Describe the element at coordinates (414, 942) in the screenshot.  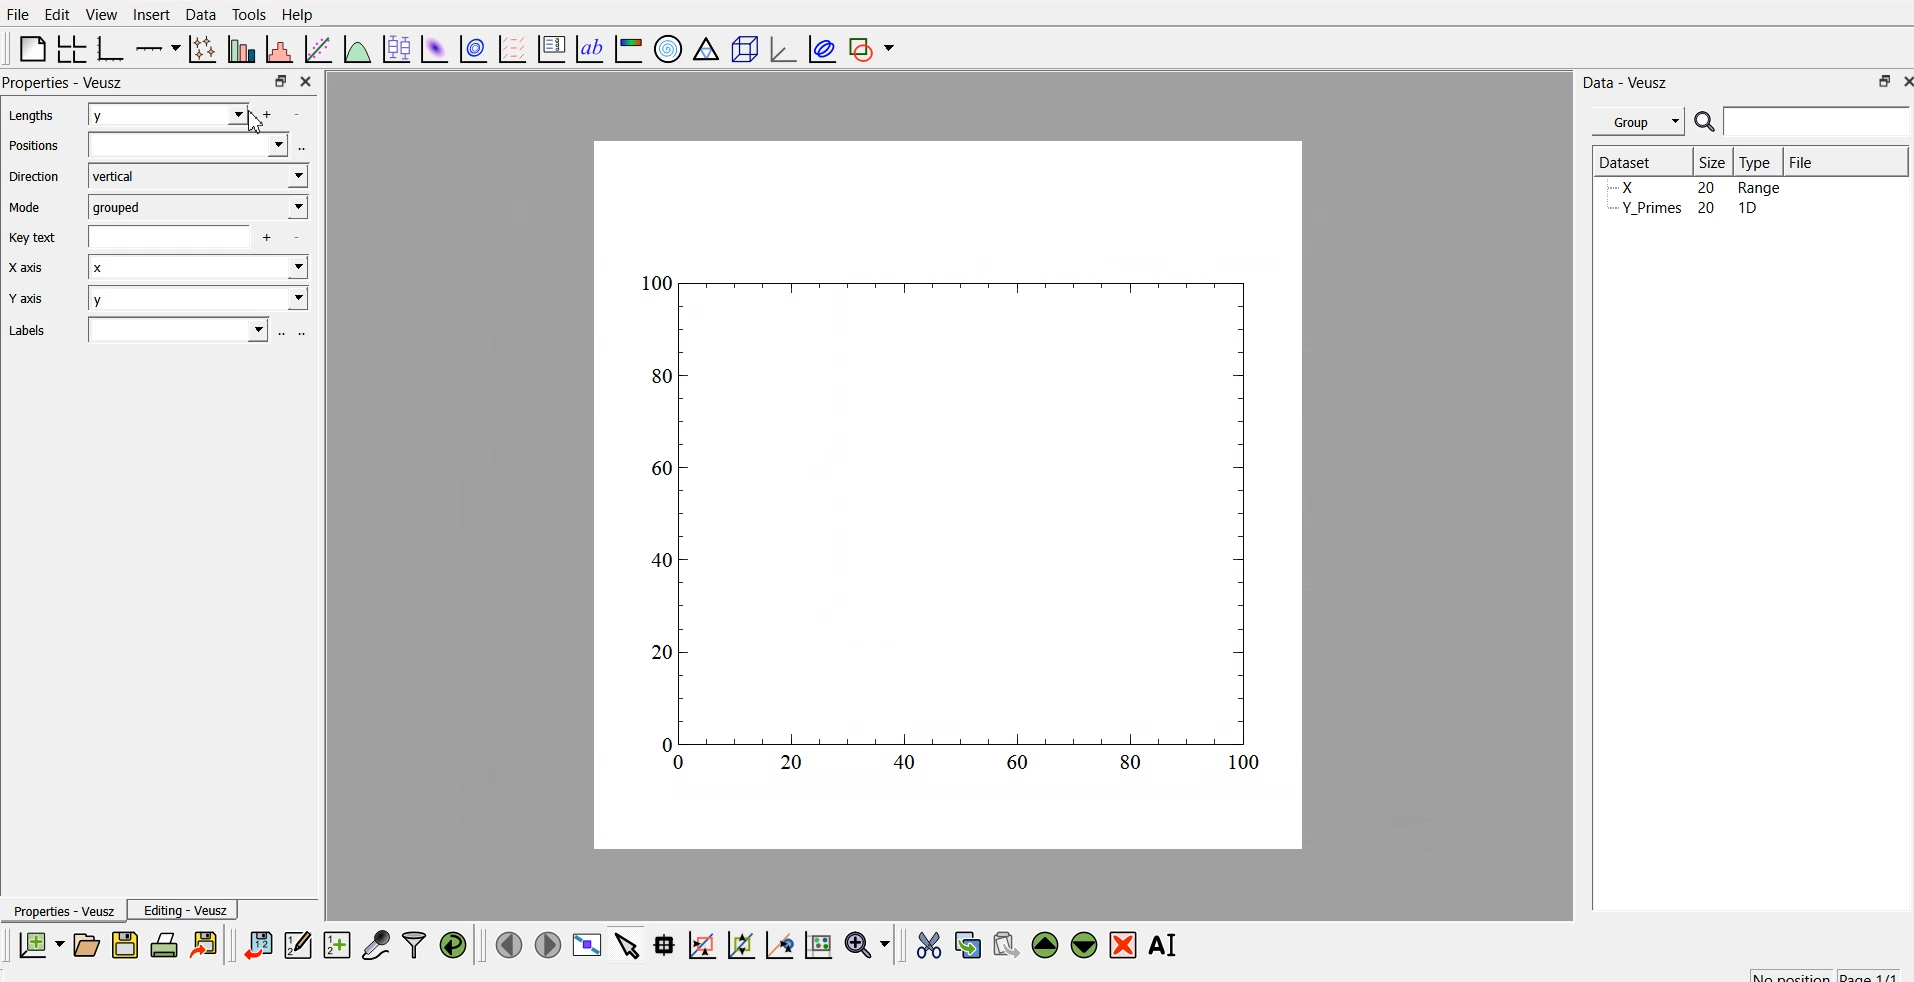
I see `filter data` at that location.